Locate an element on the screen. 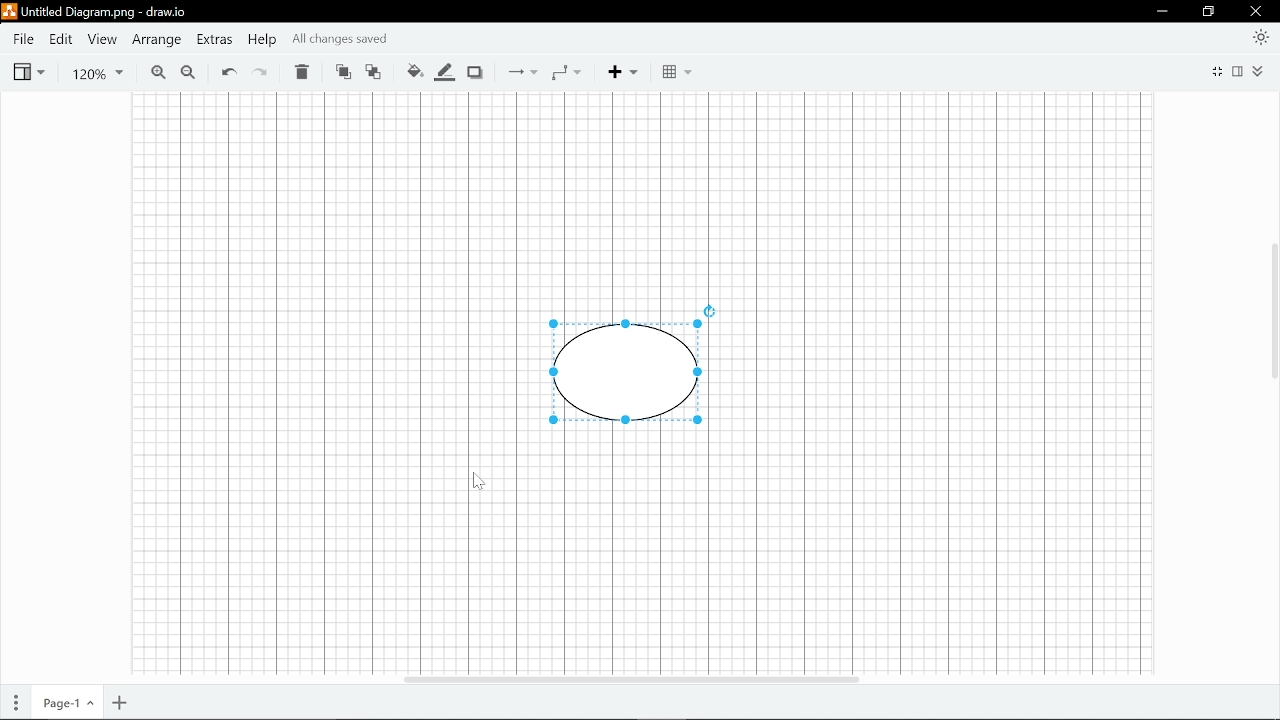 This screenshot has height=720, width=1280. Extras is located at coordinates (214, 39).